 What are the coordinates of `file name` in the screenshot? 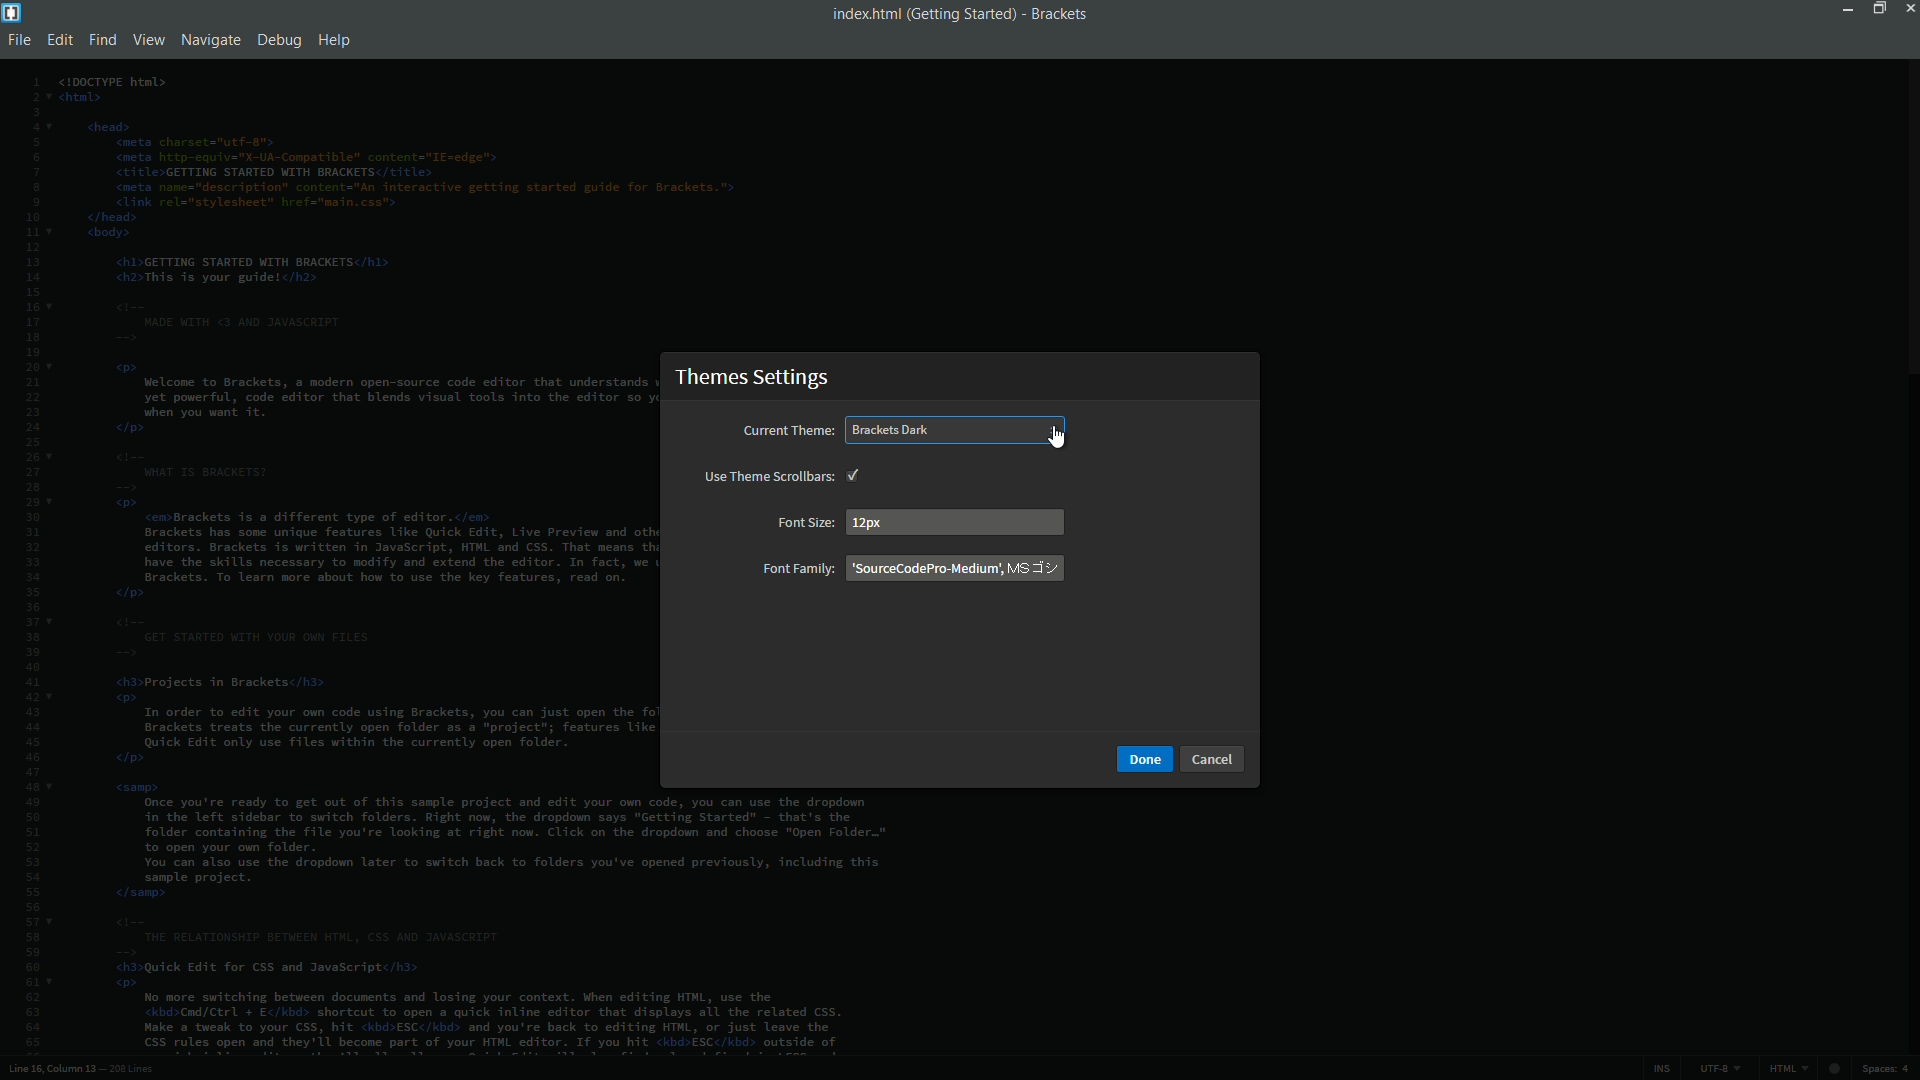 It's located at (862, 14).